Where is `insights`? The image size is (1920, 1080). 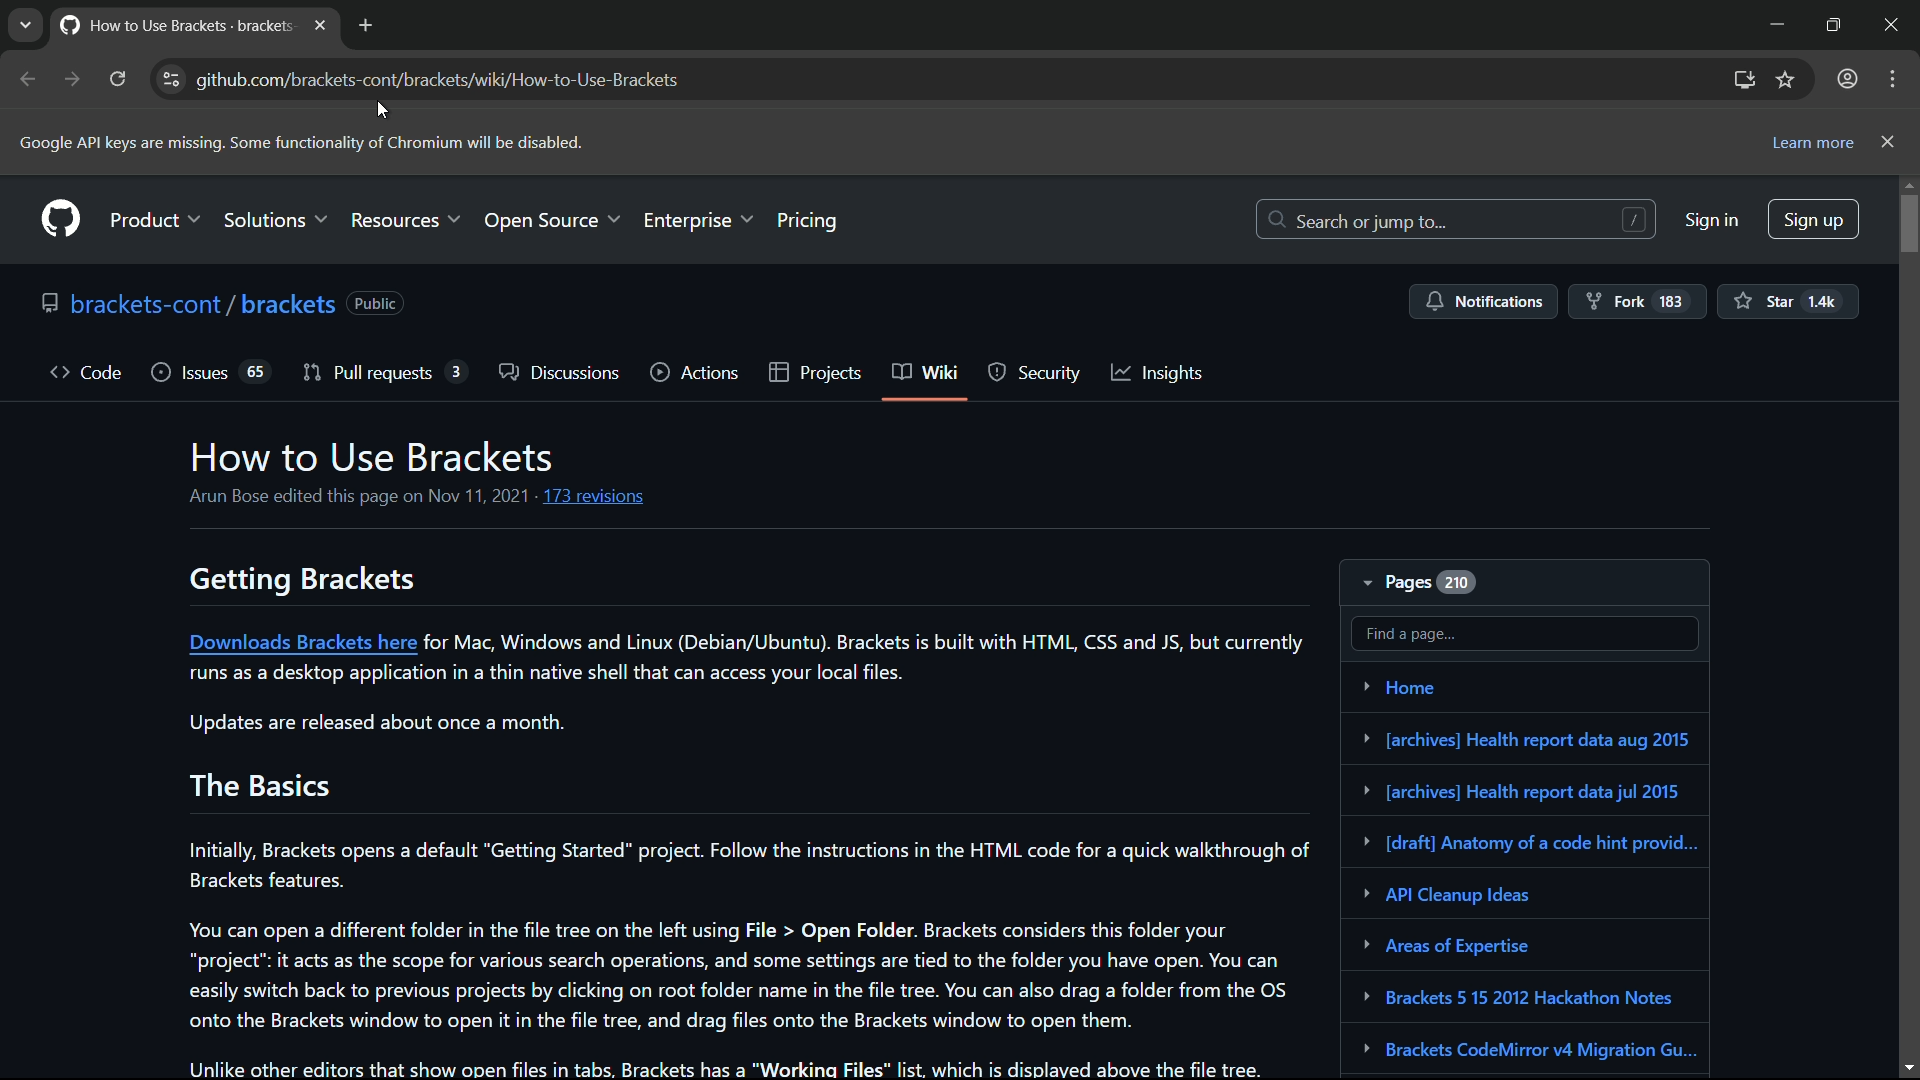 insights is located at coordinates (1160, 375).